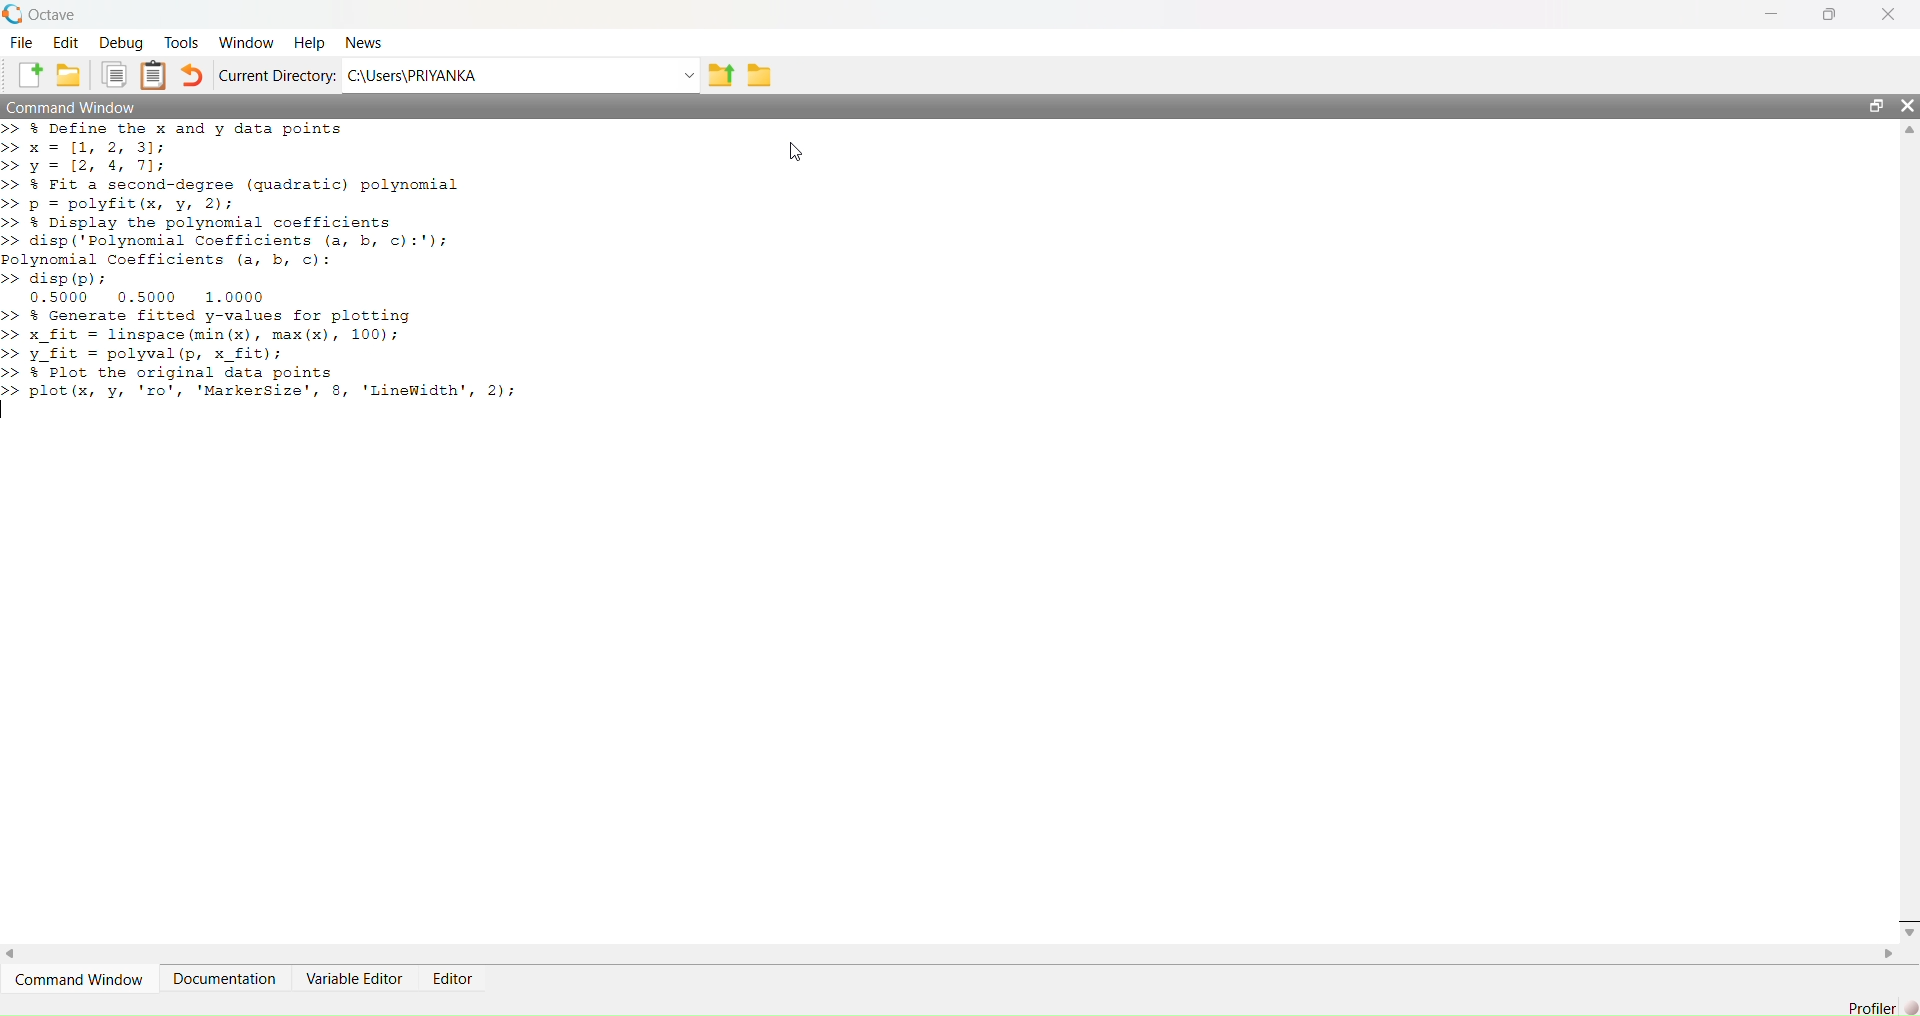 This screenshot has width=1920, height=1016. Describe the element at coordinates (44, 15) in the screenshot. I see `Octave` at that location.